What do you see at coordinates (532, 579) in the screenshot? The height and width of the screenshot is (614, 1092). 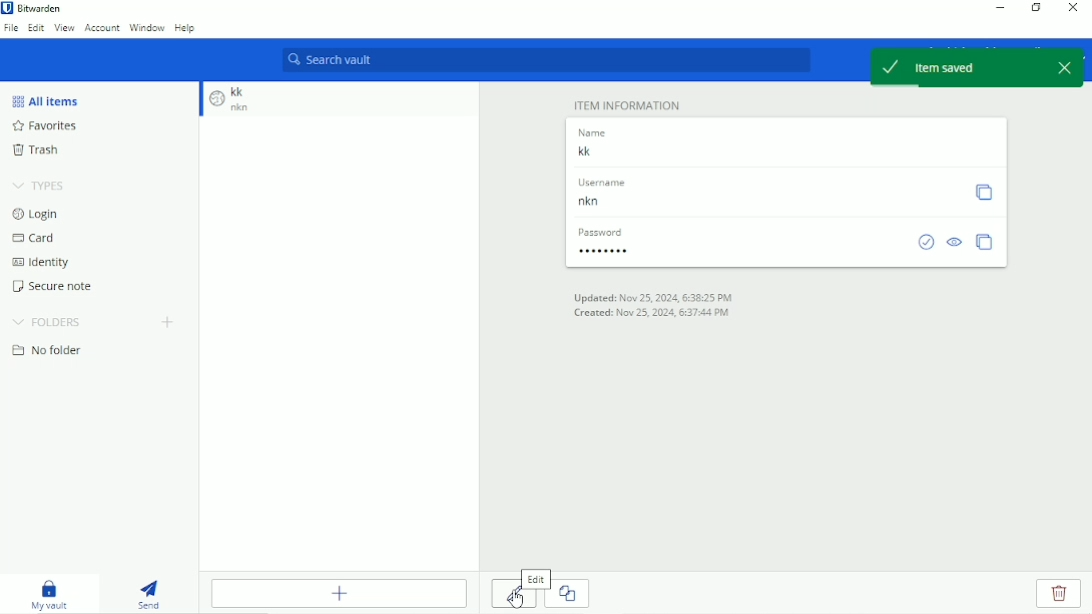 I see `Edit` at bounding box center [532, 579].